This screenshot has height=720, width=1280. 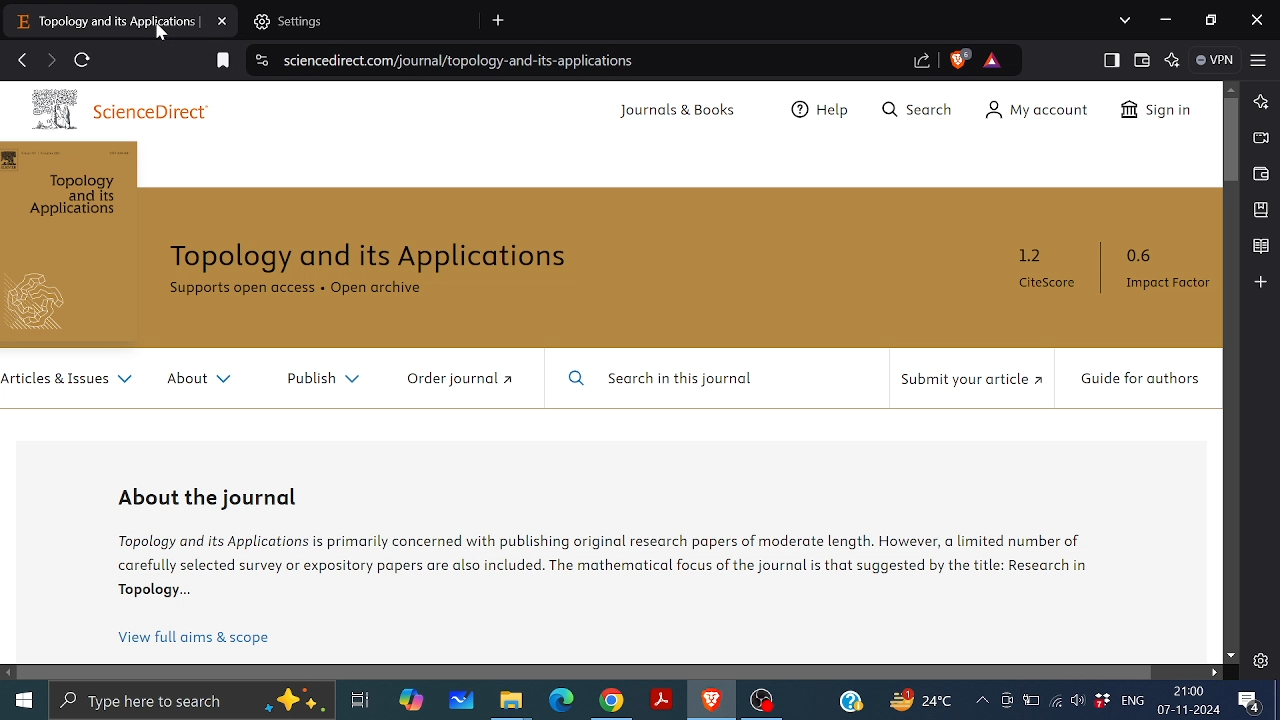 What do you see at coordinates (1158, 111) in the screenshot?
I see `sign in` at bounding box center [1158, 111].